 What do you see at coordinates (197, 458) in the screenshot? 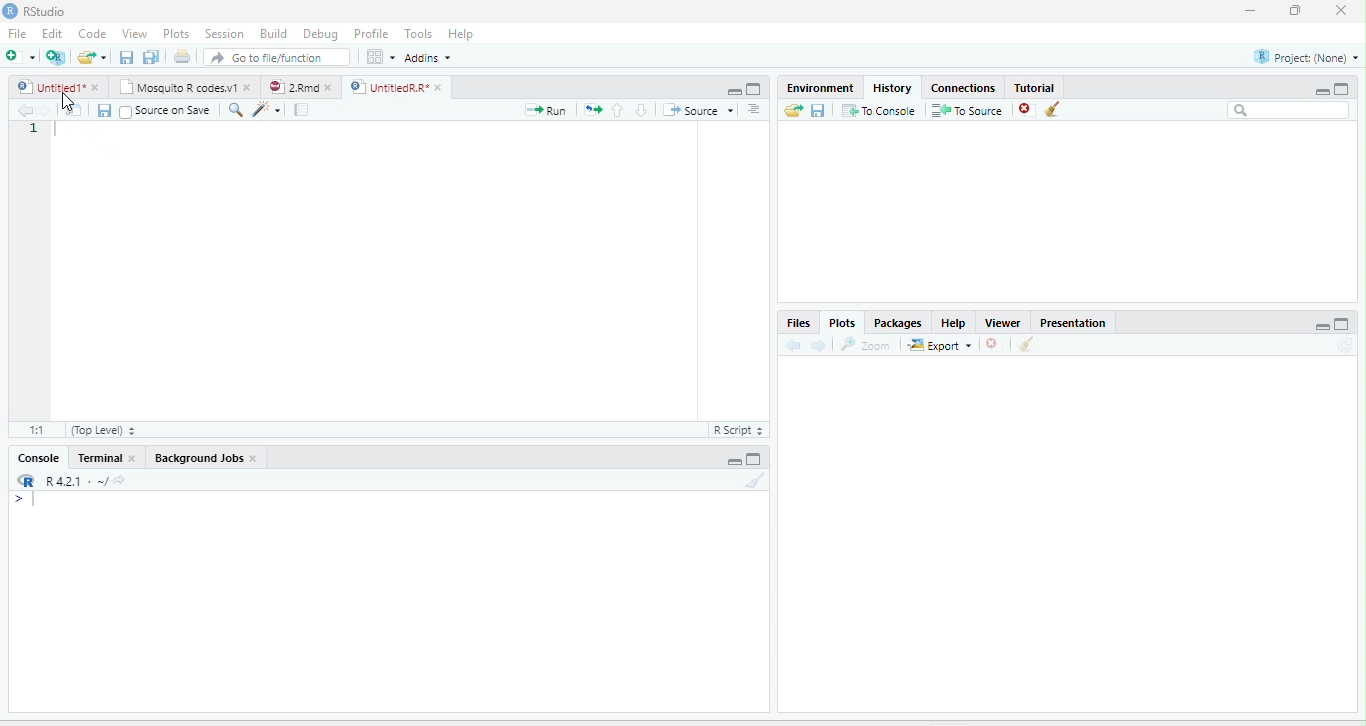
I see `Background Jobs` at bounding box center [197, 458].